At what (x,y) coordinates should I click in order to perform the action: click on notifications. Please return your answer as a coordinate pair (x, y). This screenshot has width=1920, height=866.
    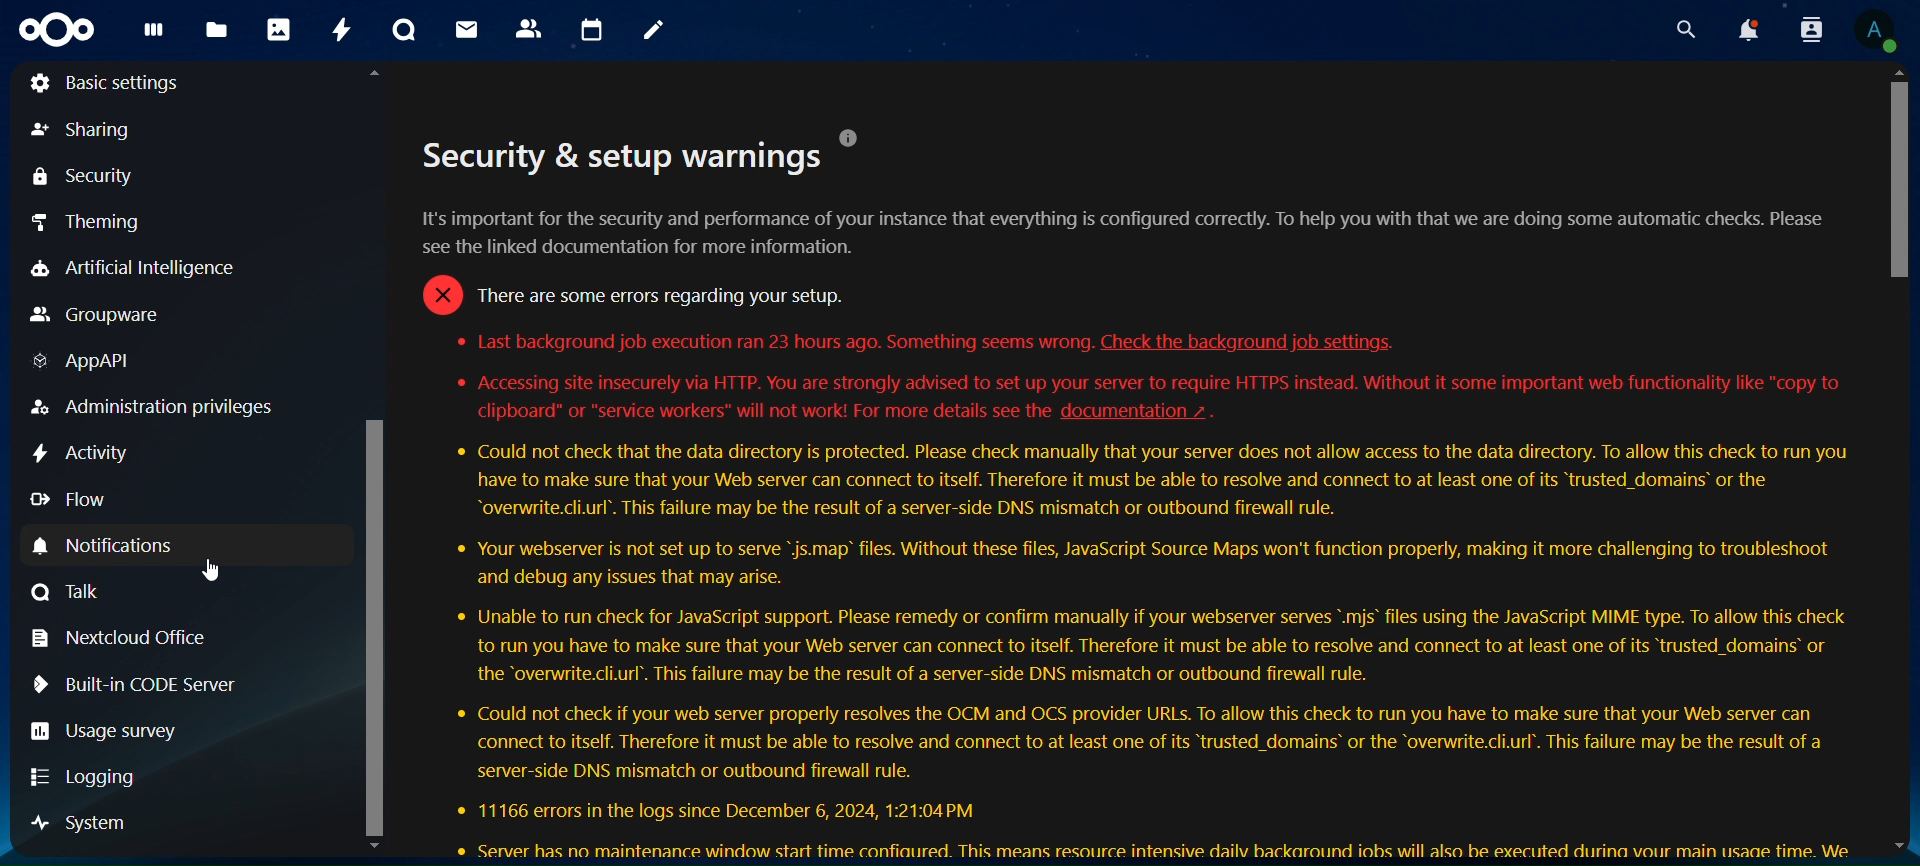
    Looking at the image, I should click on (1746, 30).